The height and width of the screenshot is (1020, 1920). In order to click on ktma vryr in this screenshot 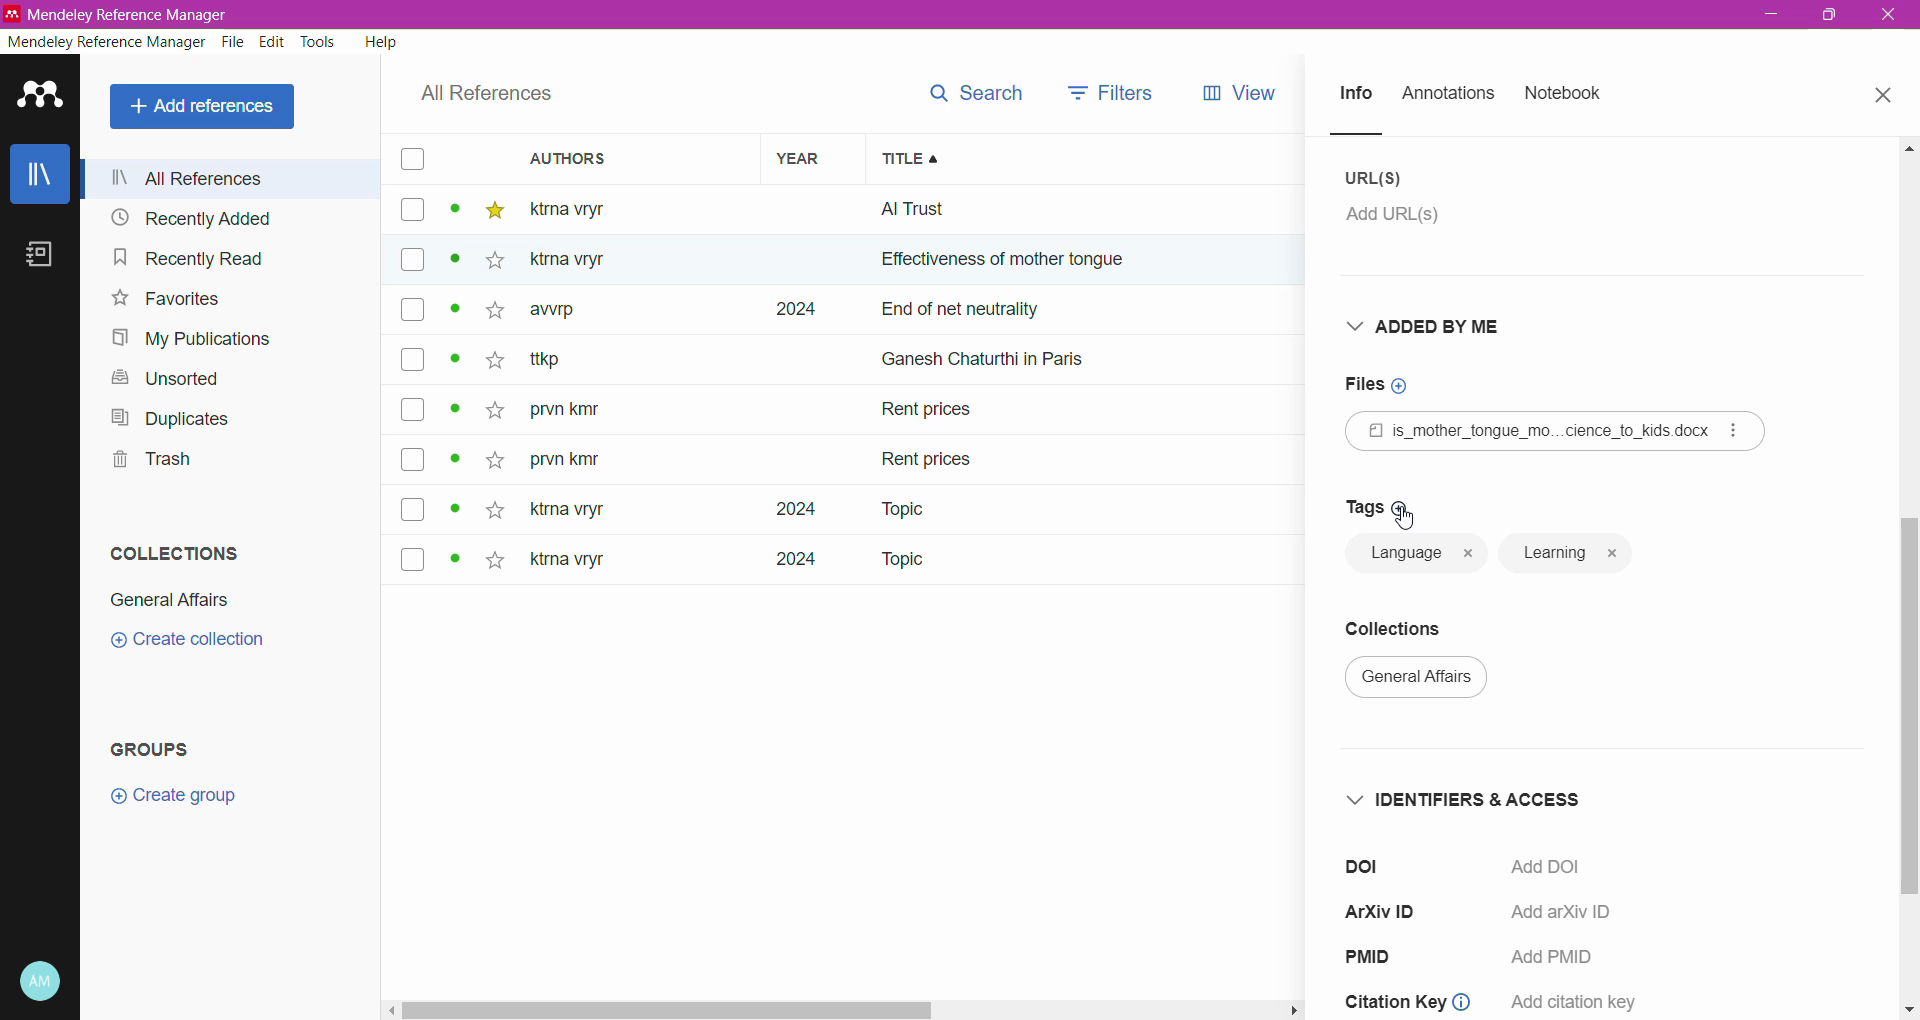, I will do `click(568, 564)`.